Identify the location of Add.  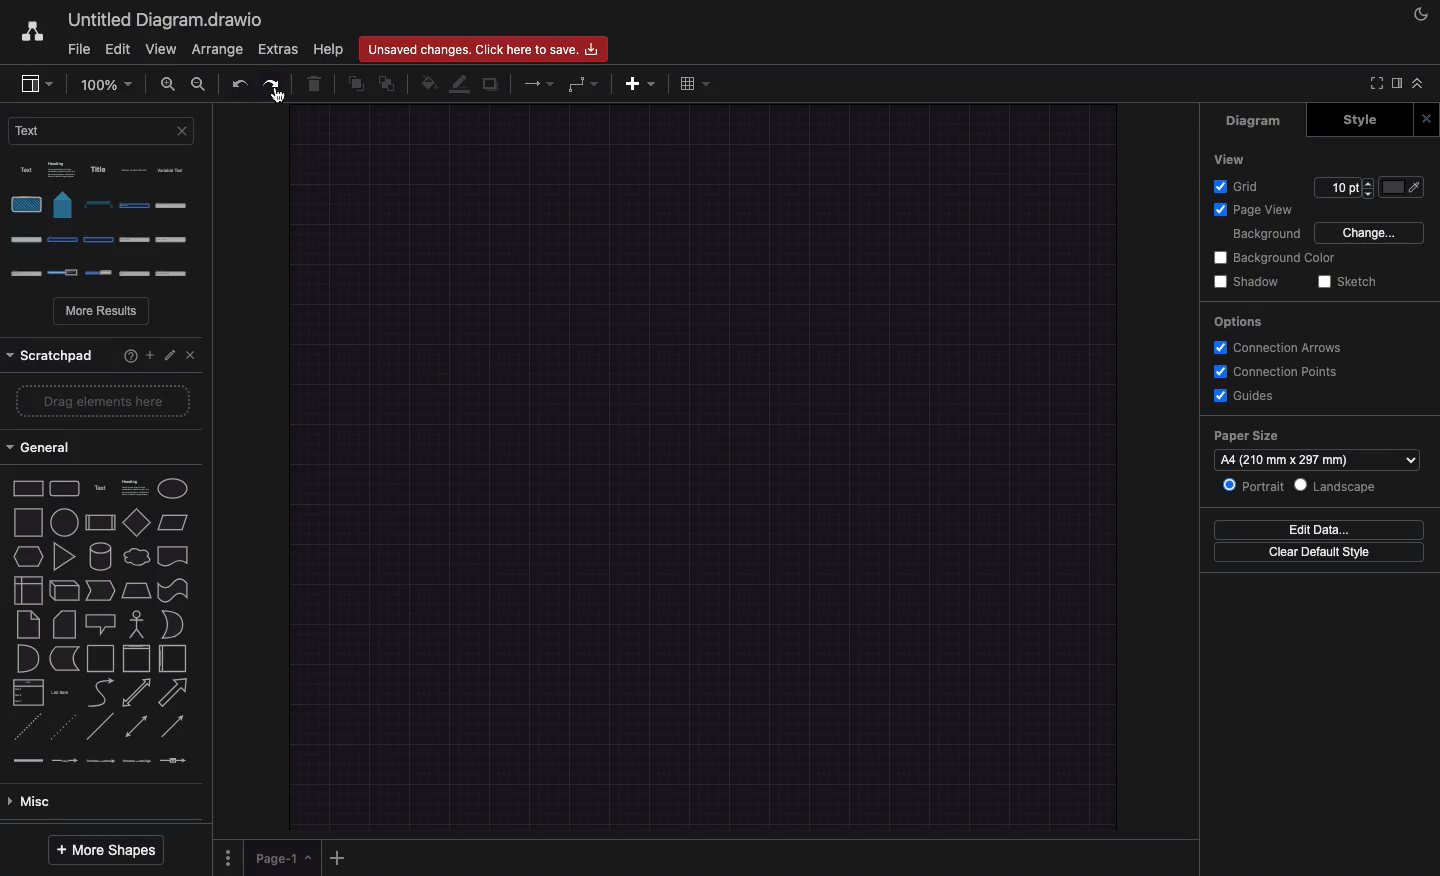
(149, 353).